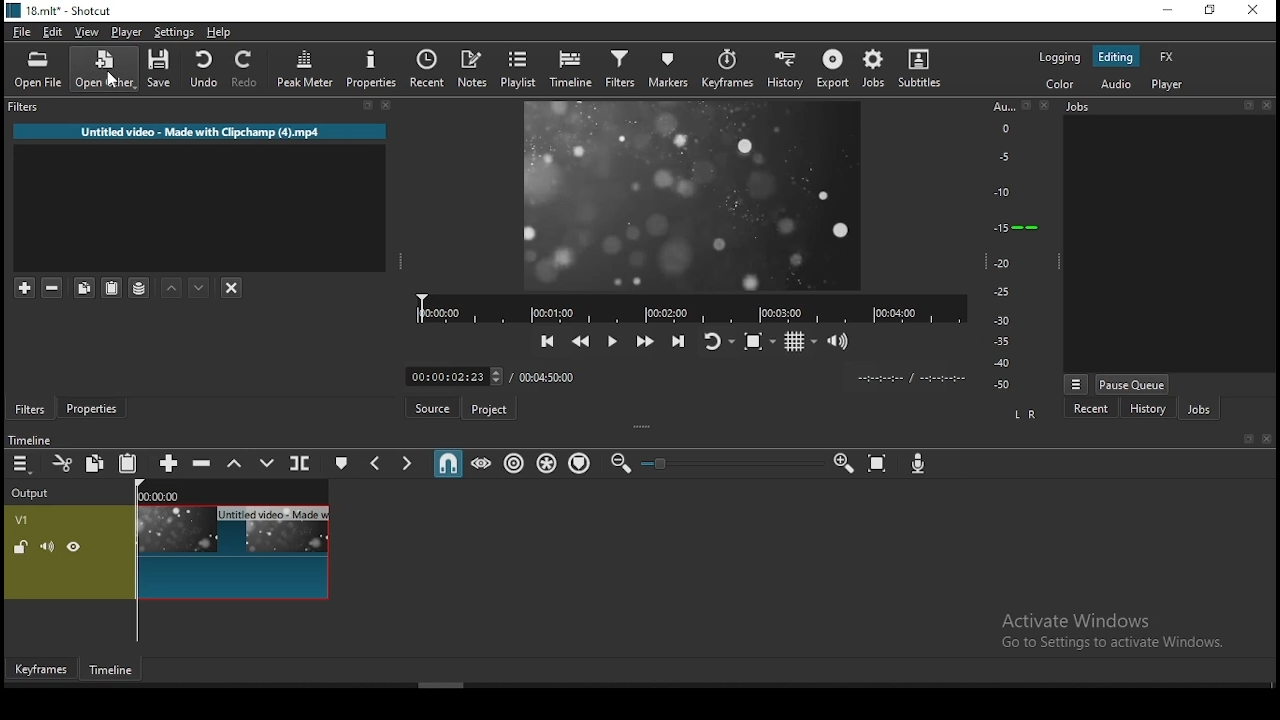 The image size is (1280, 720). What do you see at coordinates (1209, 12) in the screenshot?
I see `restore` at bounding box center [1209, 12].